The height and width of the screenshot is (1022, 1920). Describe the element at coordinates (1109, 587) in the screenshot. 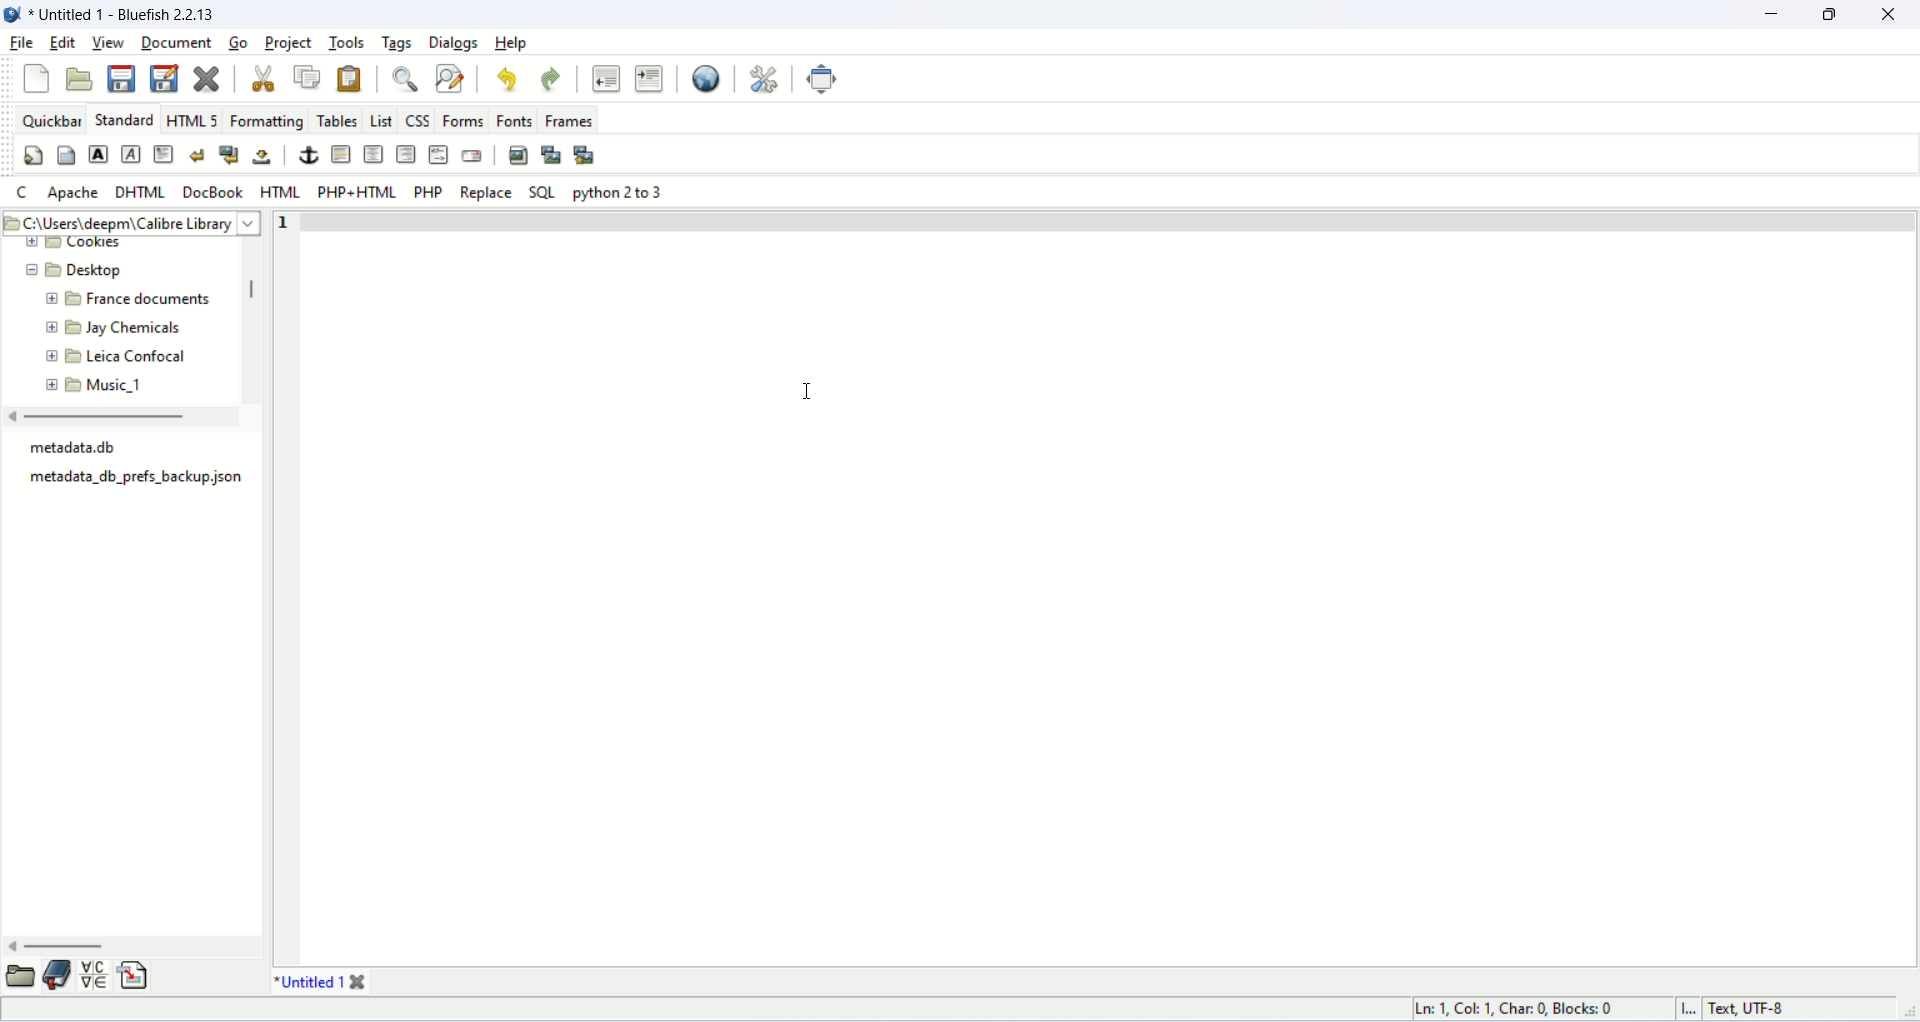

I see `editor` at that location.